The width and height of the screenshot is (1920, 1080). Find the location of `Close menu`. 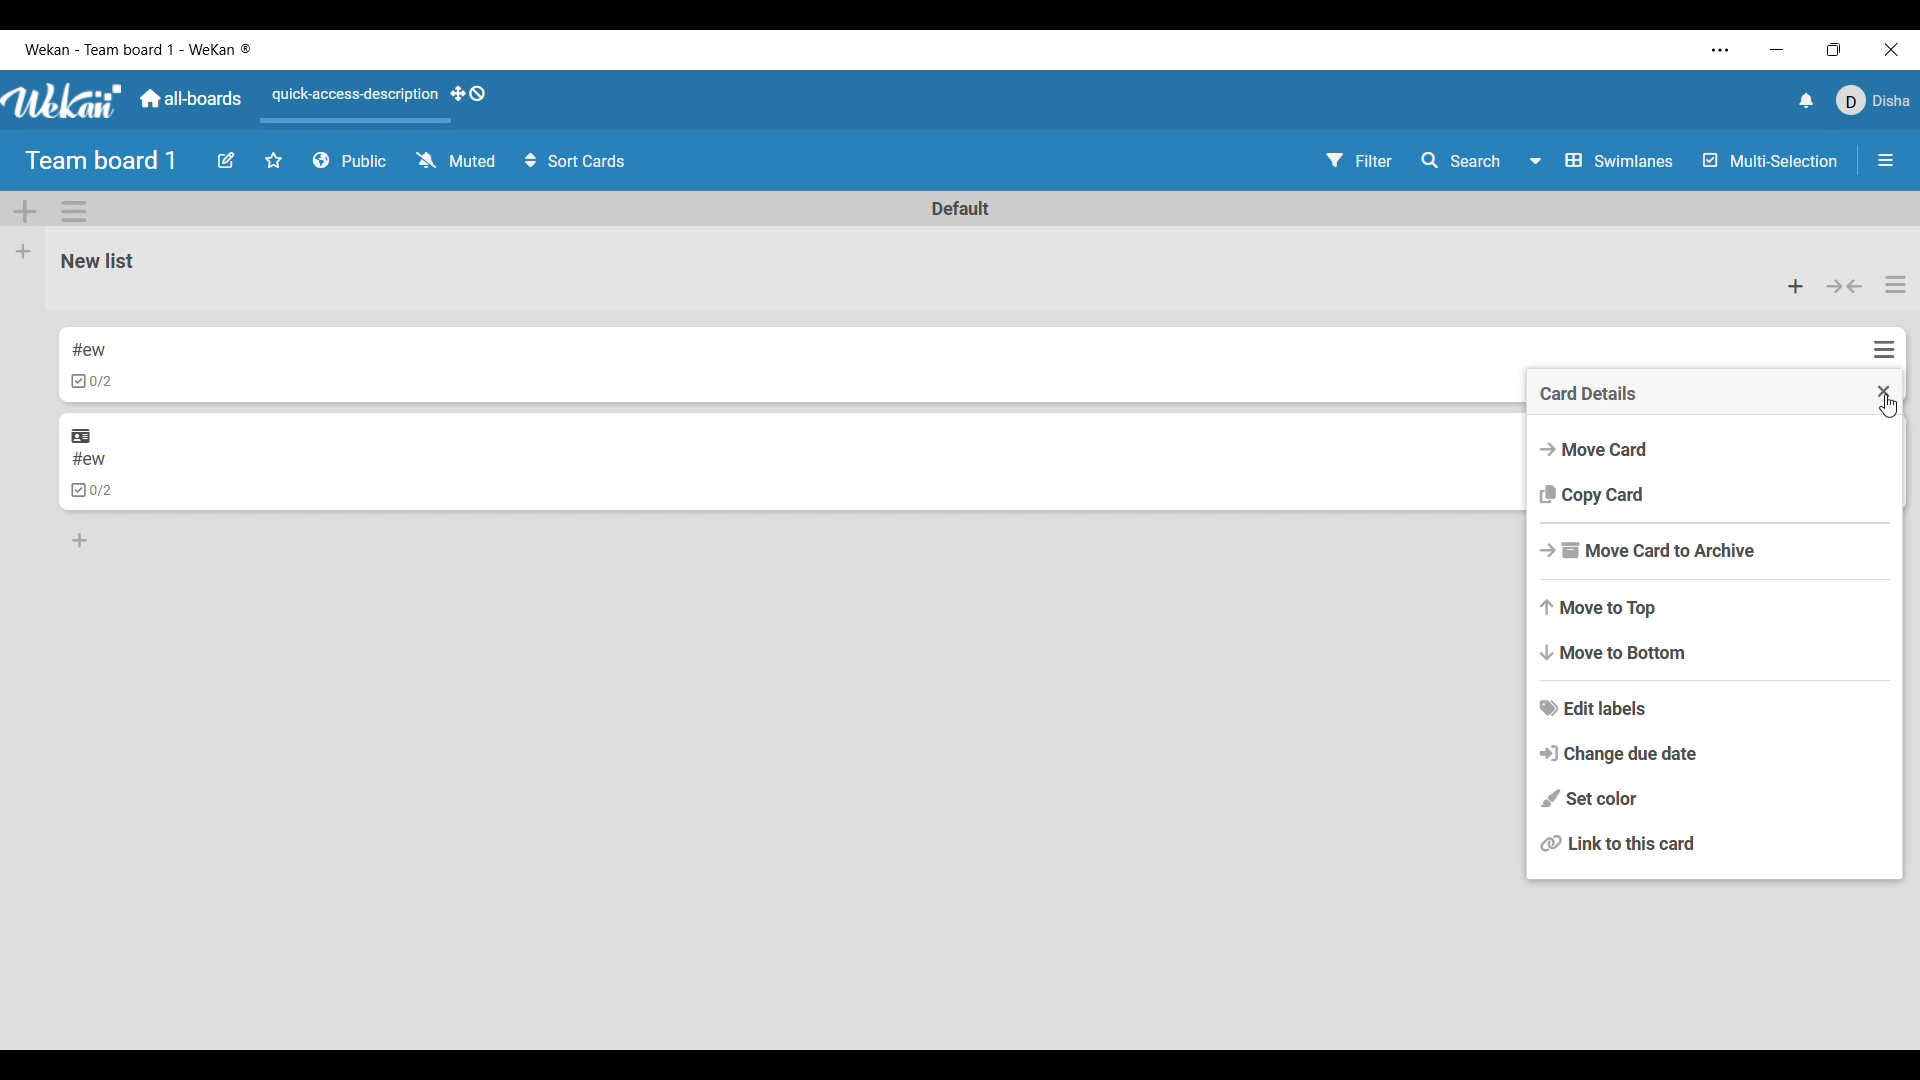

Close menu is located at coordinates (1884, 391).